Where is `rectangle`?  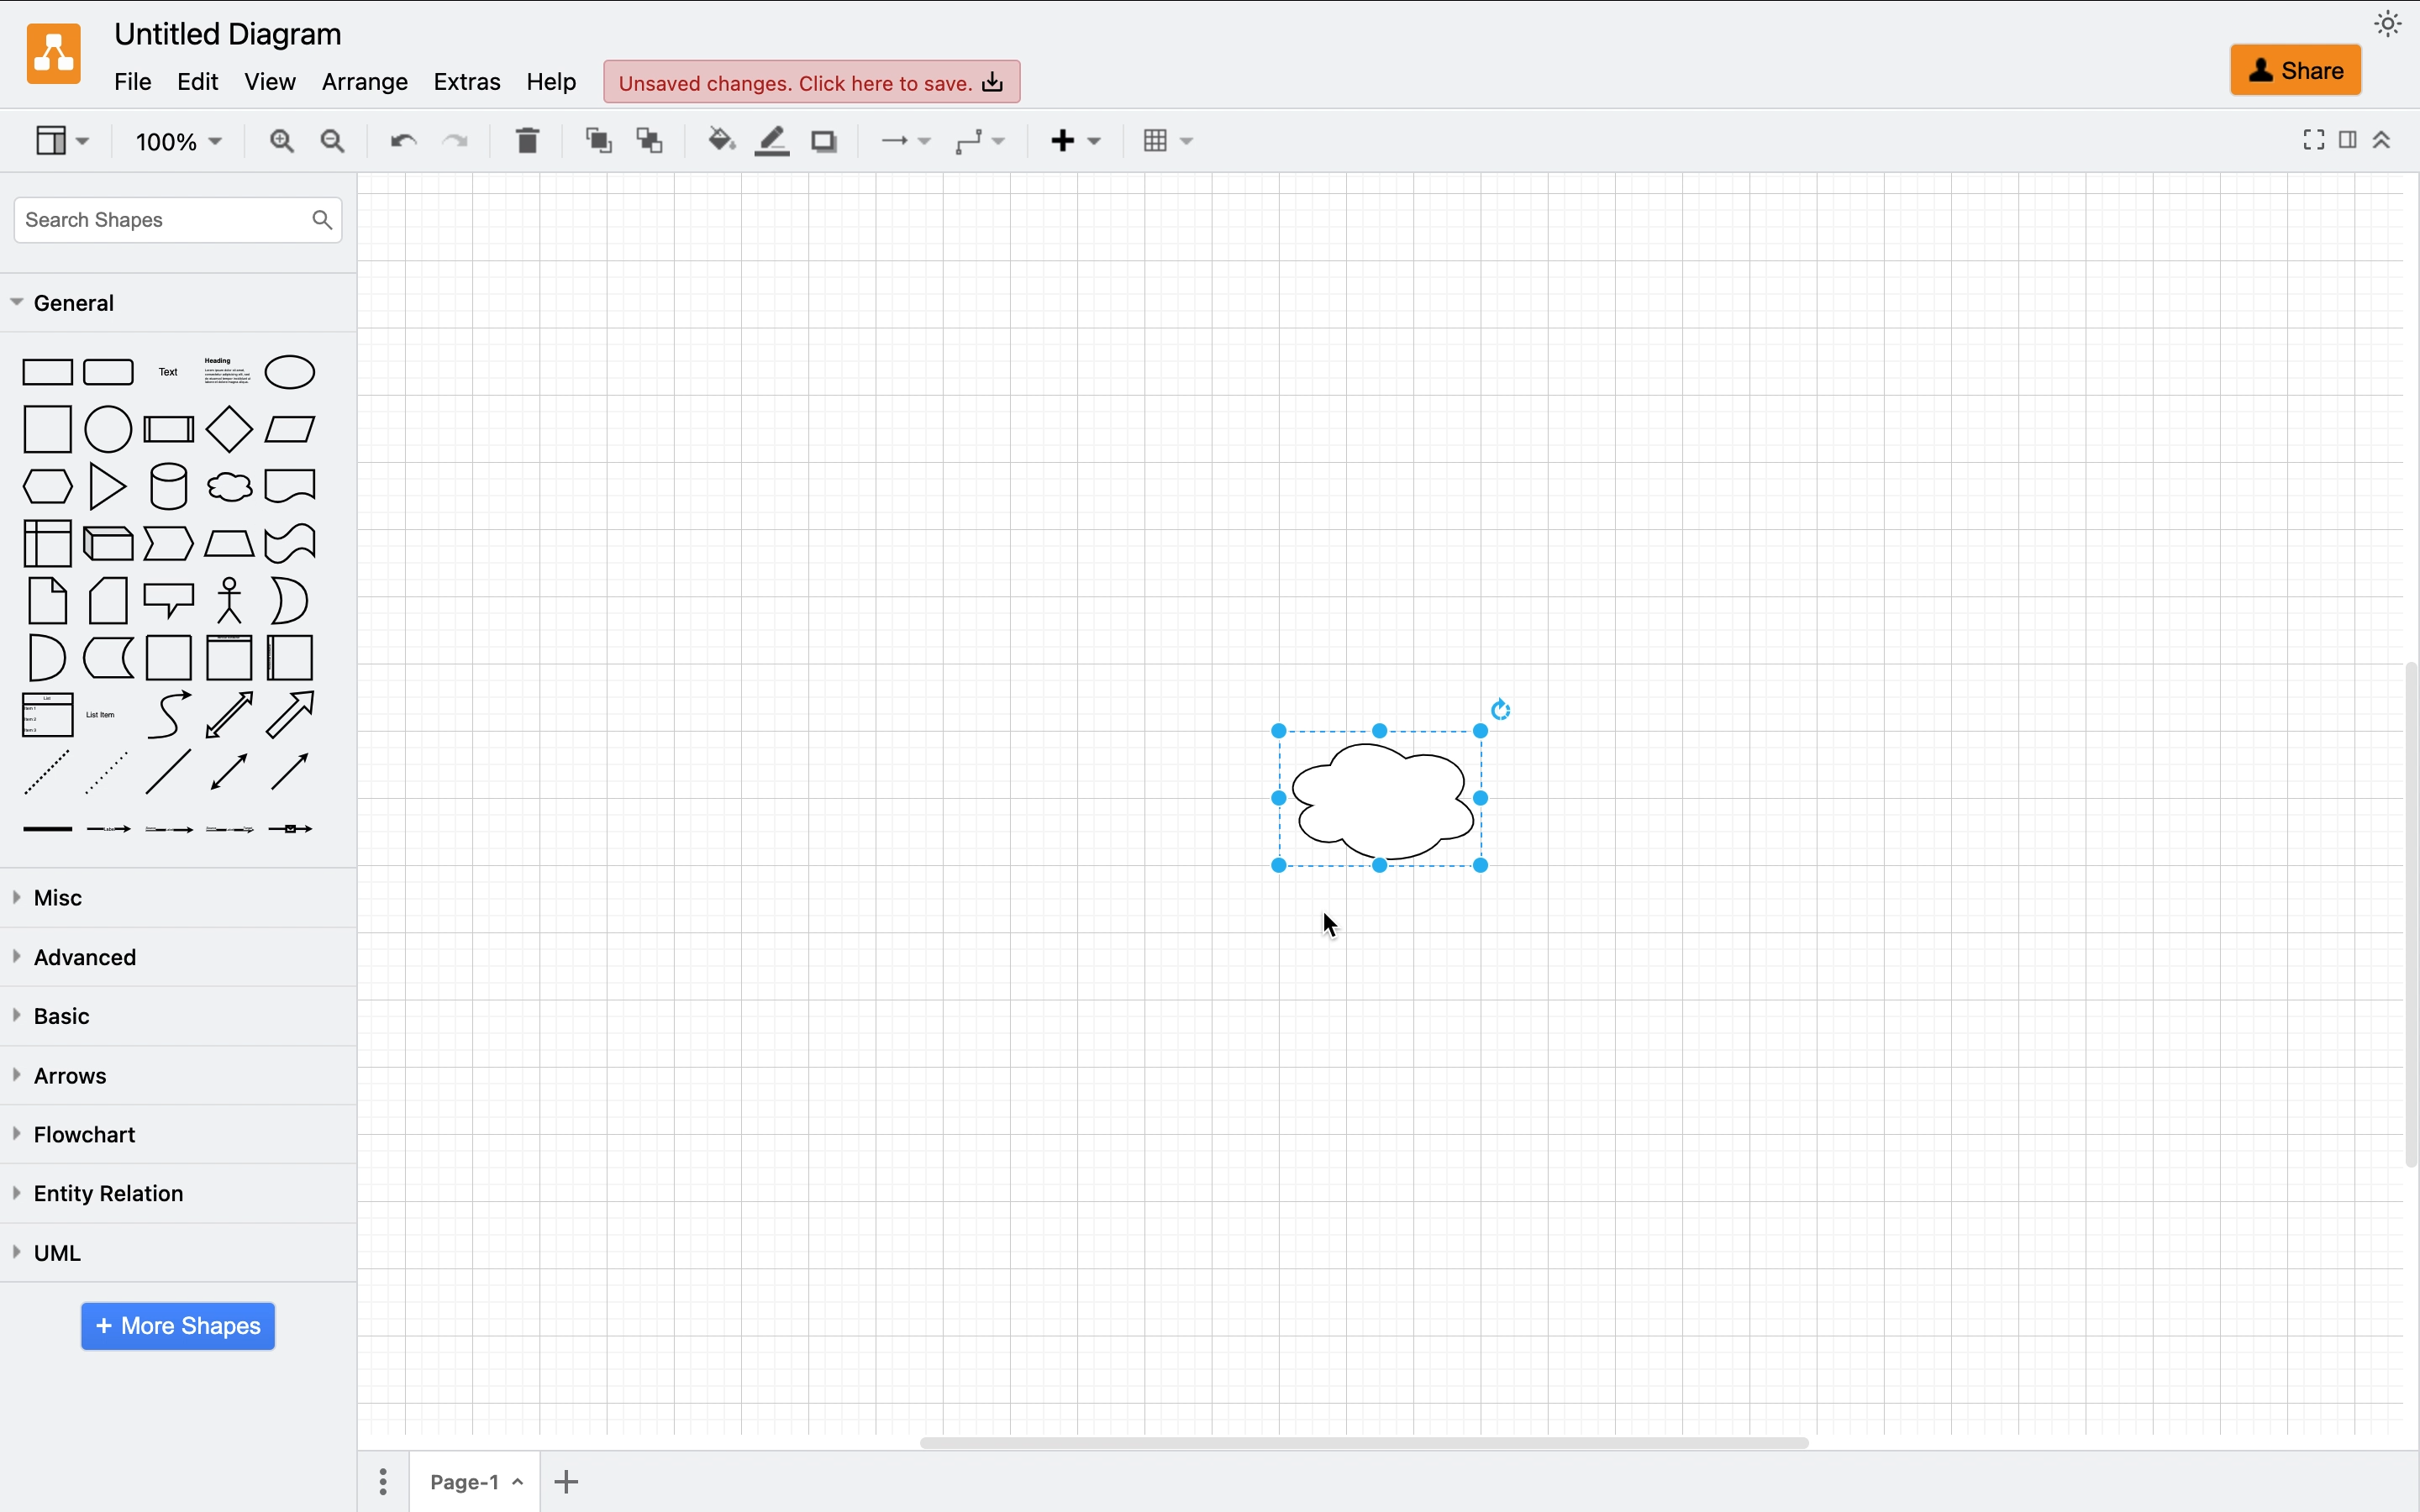 rectangle is located at coordinates (46, 370).